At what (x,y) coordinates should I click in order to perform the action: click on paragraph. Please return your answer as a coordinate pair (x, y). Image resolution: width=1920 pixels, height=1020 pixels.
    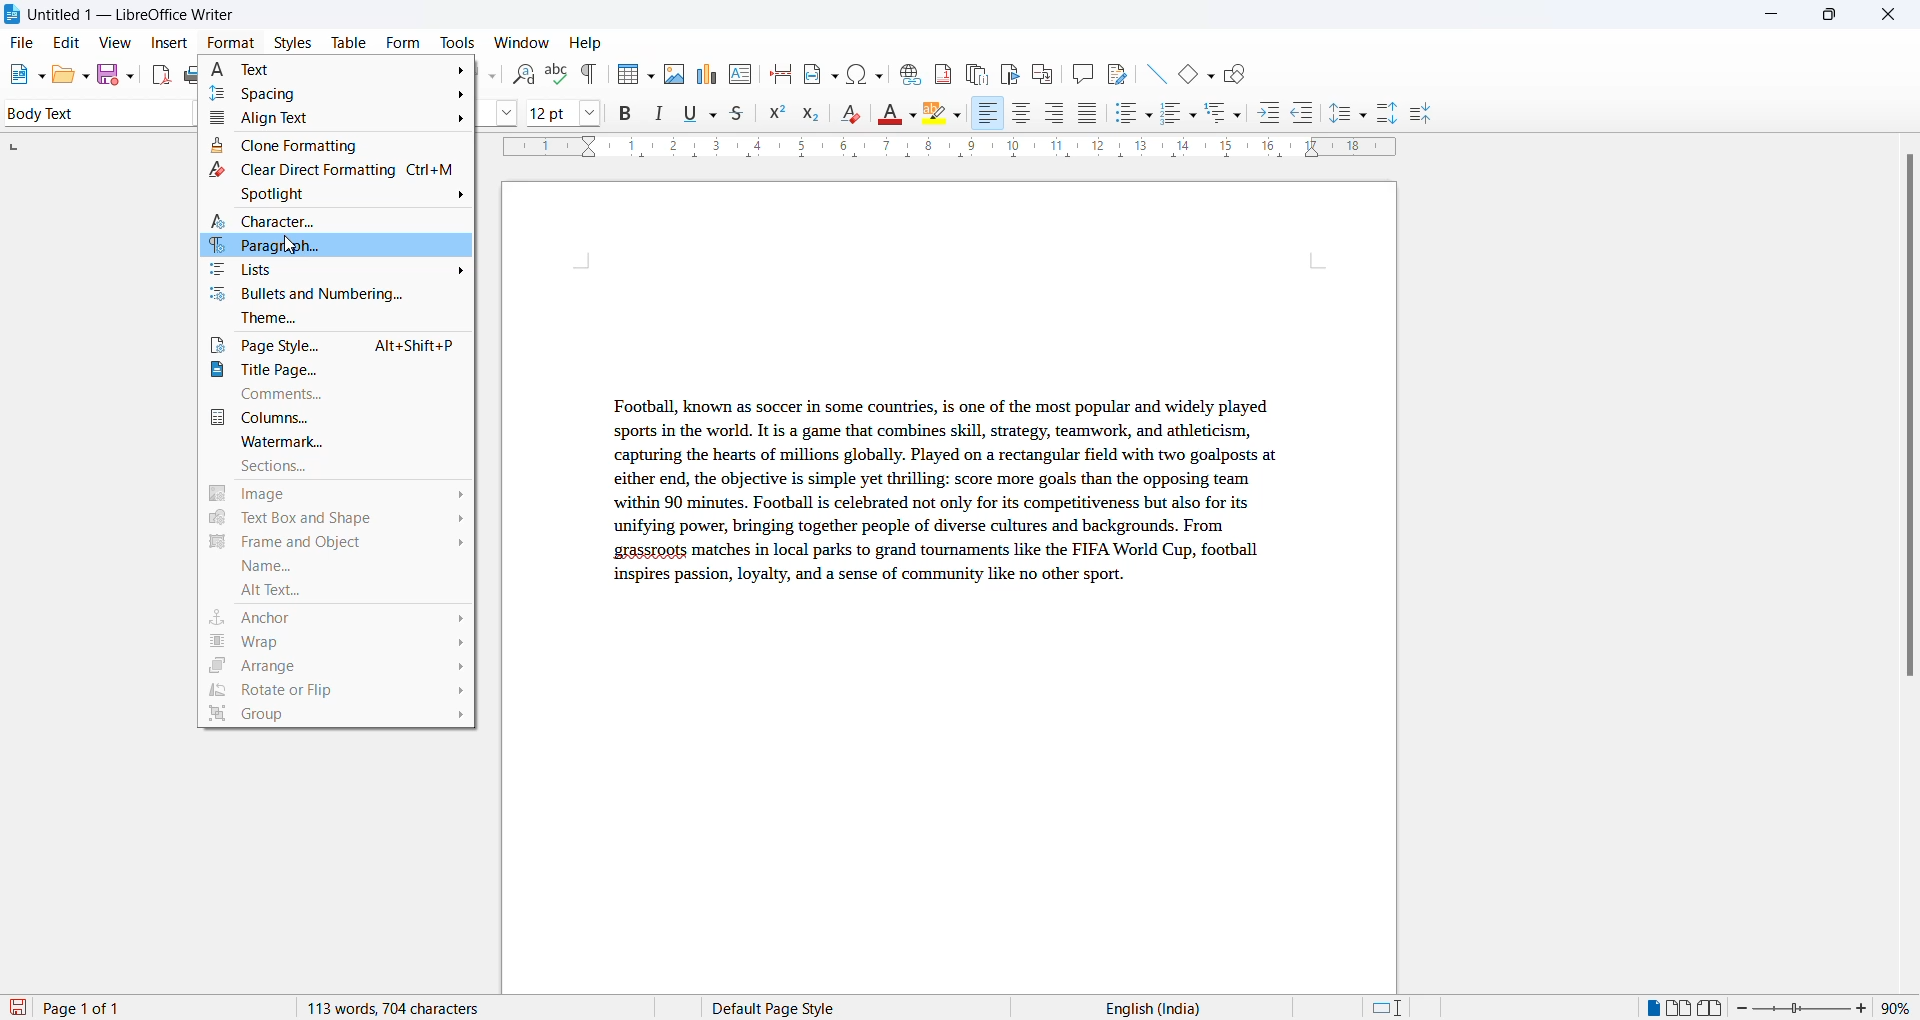
    Looking at the image, I should click on (340, 249).